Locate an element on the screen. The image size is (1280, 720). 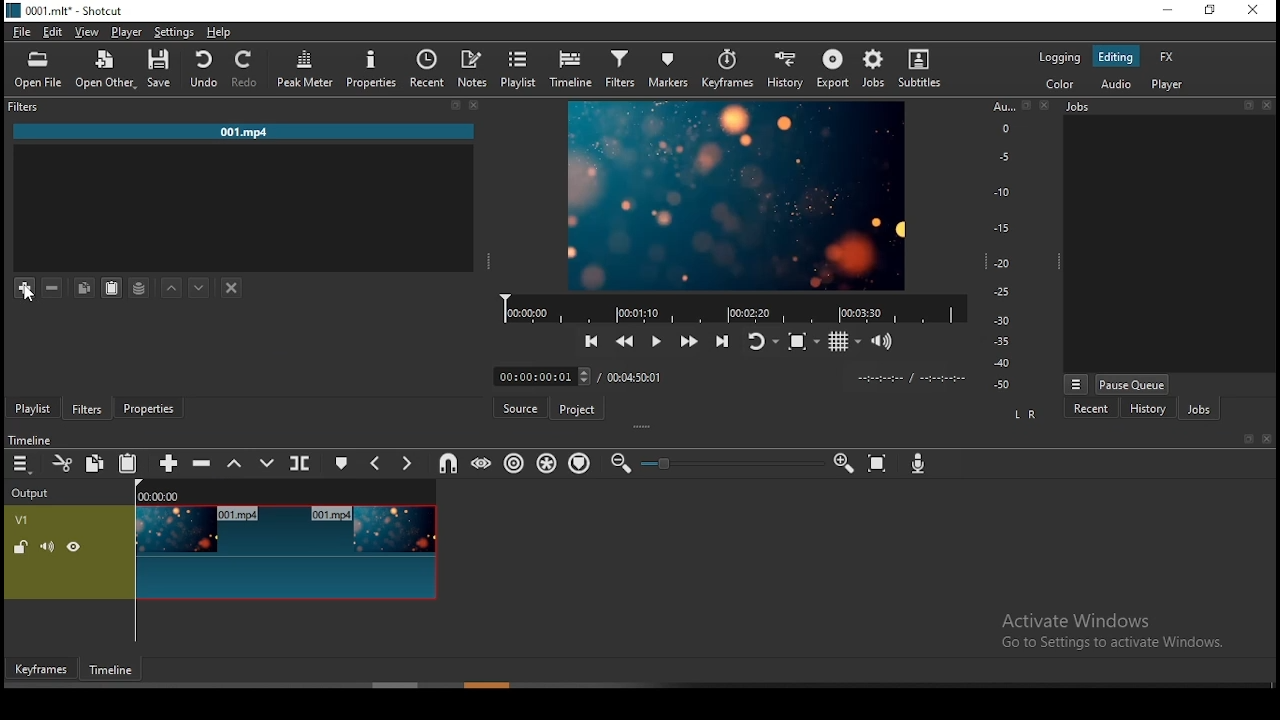
toggle zoom is located at coordinates (799, 342).